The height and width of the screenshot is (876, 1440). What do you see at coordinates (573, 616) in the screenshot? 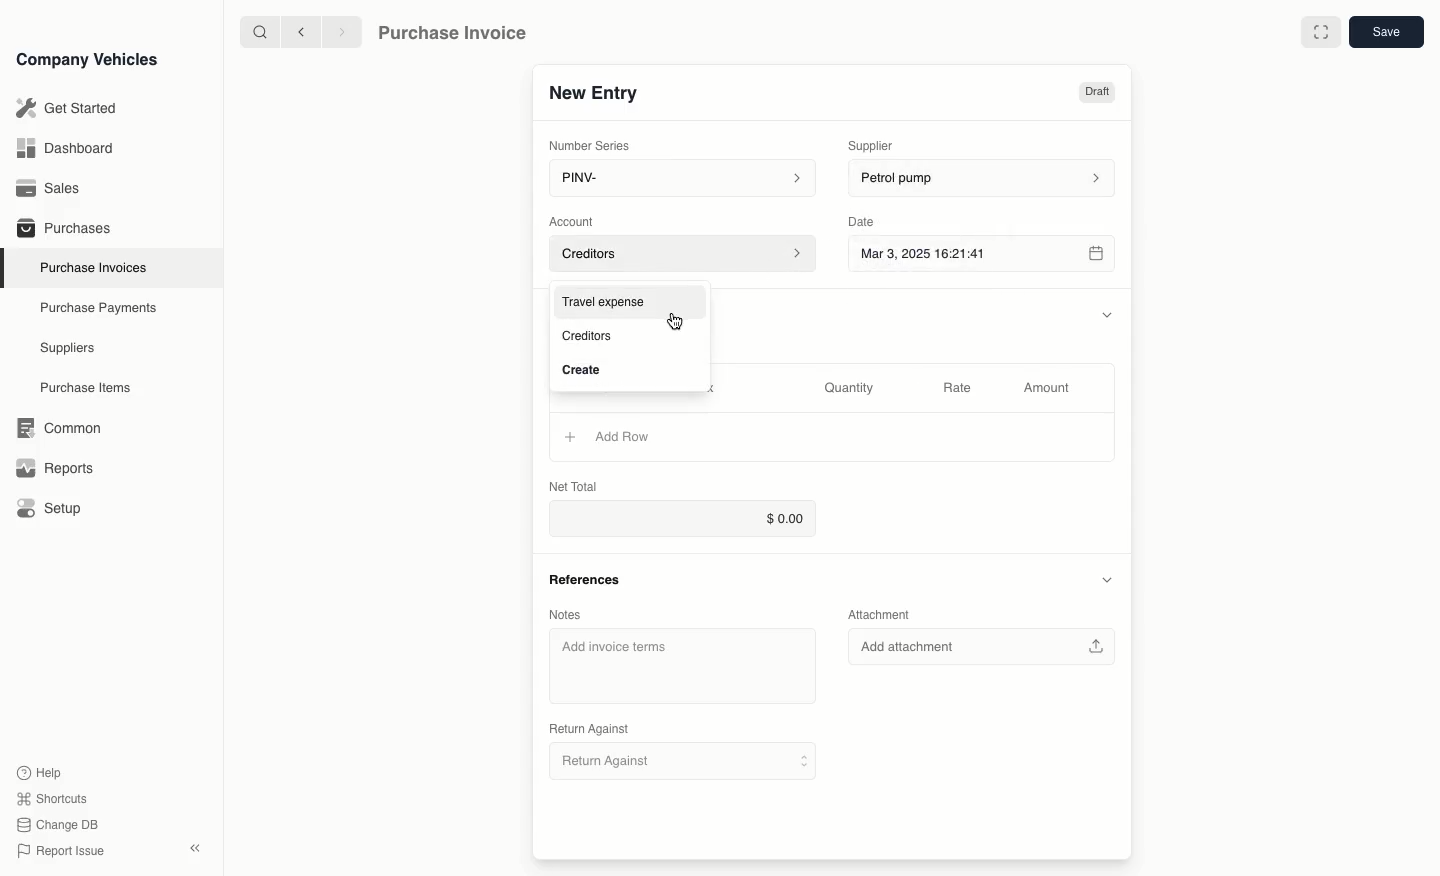
I see `Notes.` at bounding box center [573, 616].